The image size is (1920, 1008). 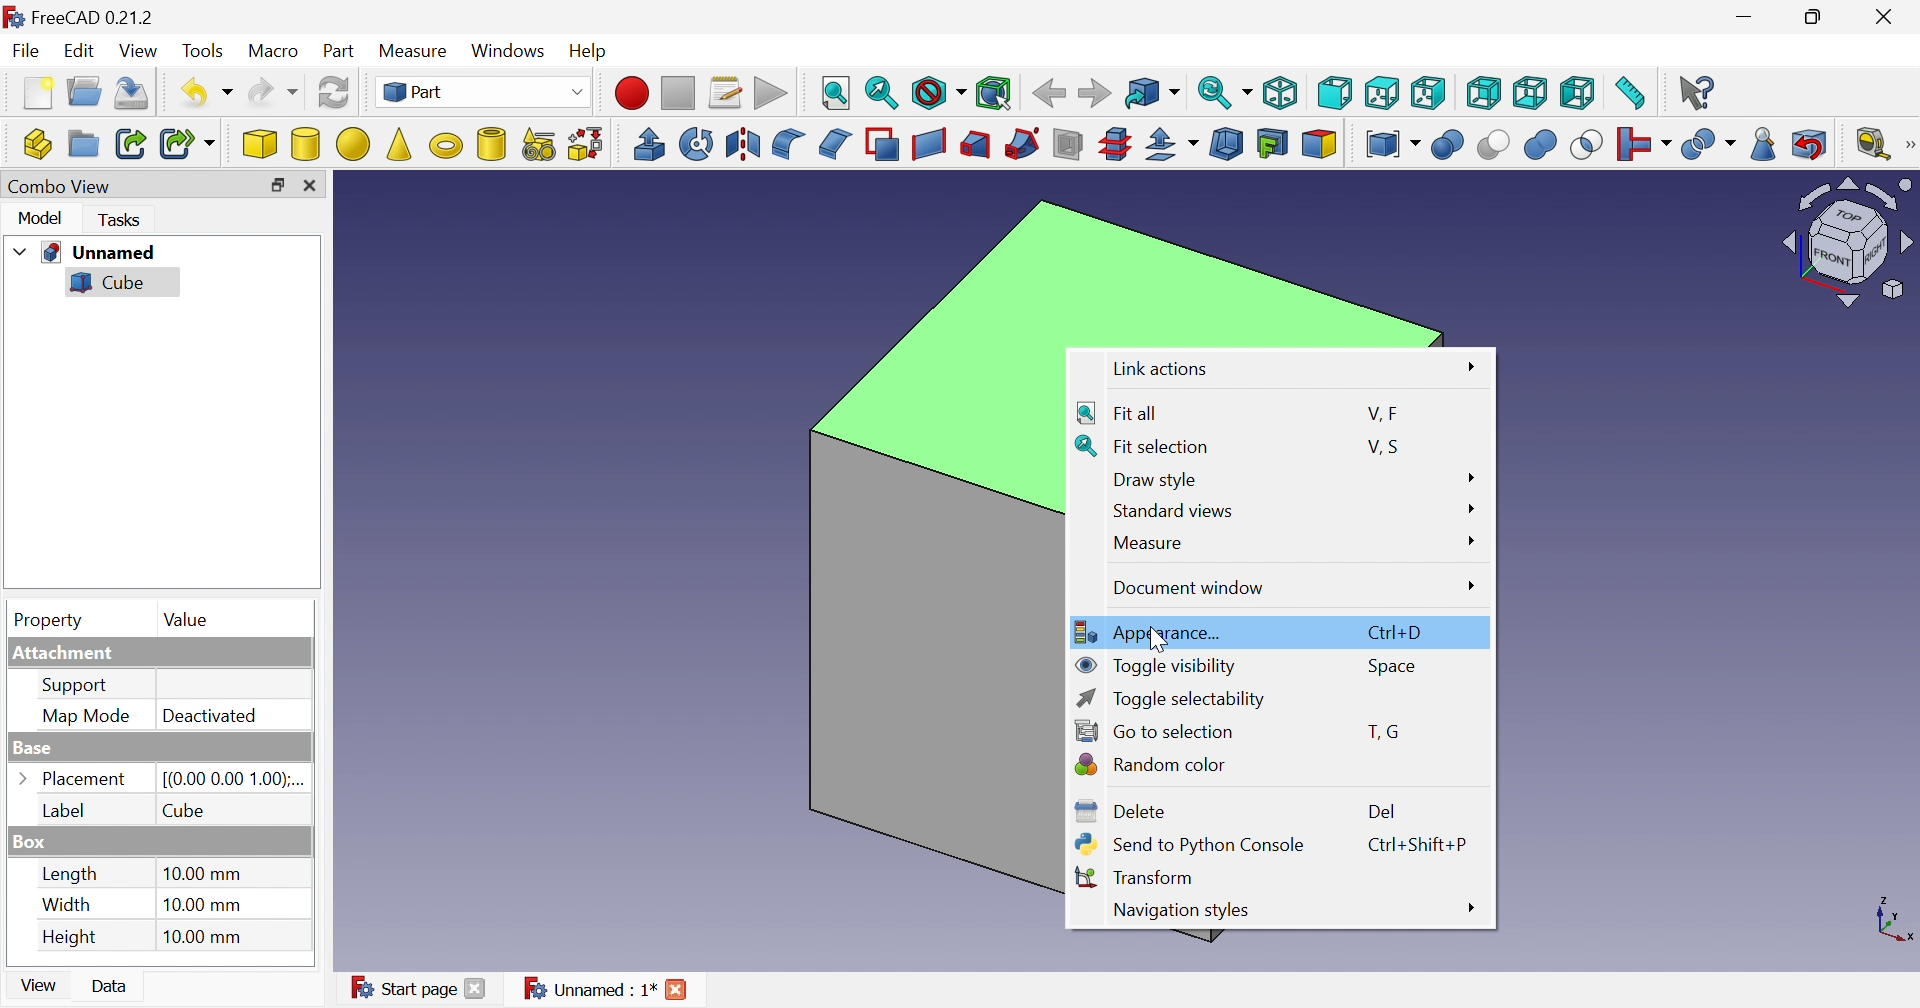 What do you see at coordinates (1171, 511) in the screenshot?
I see `Standard views` at bounding box center [1171, 511].